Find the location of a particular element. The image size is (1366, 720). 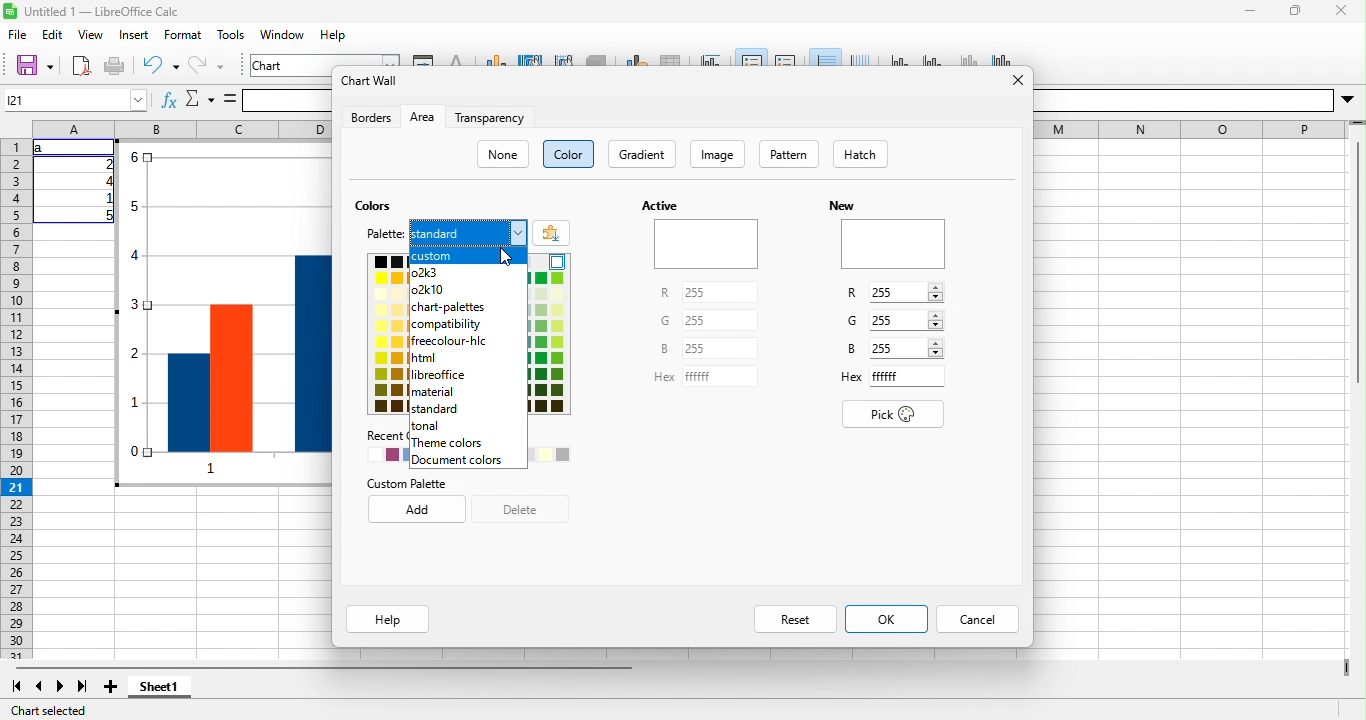

Hex is located at coordinates (852, 377).